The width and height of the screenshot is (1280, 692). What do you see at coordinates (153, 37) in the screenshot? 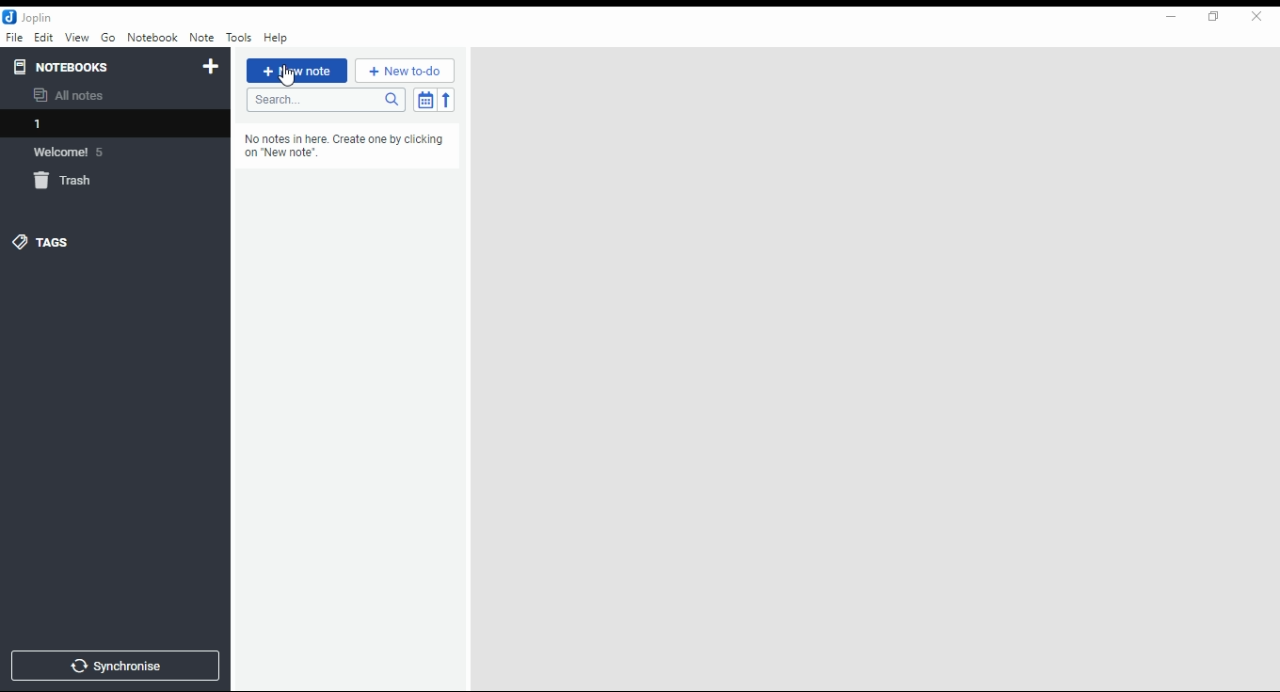
I see `notebook` at bounding box center [153, 37].